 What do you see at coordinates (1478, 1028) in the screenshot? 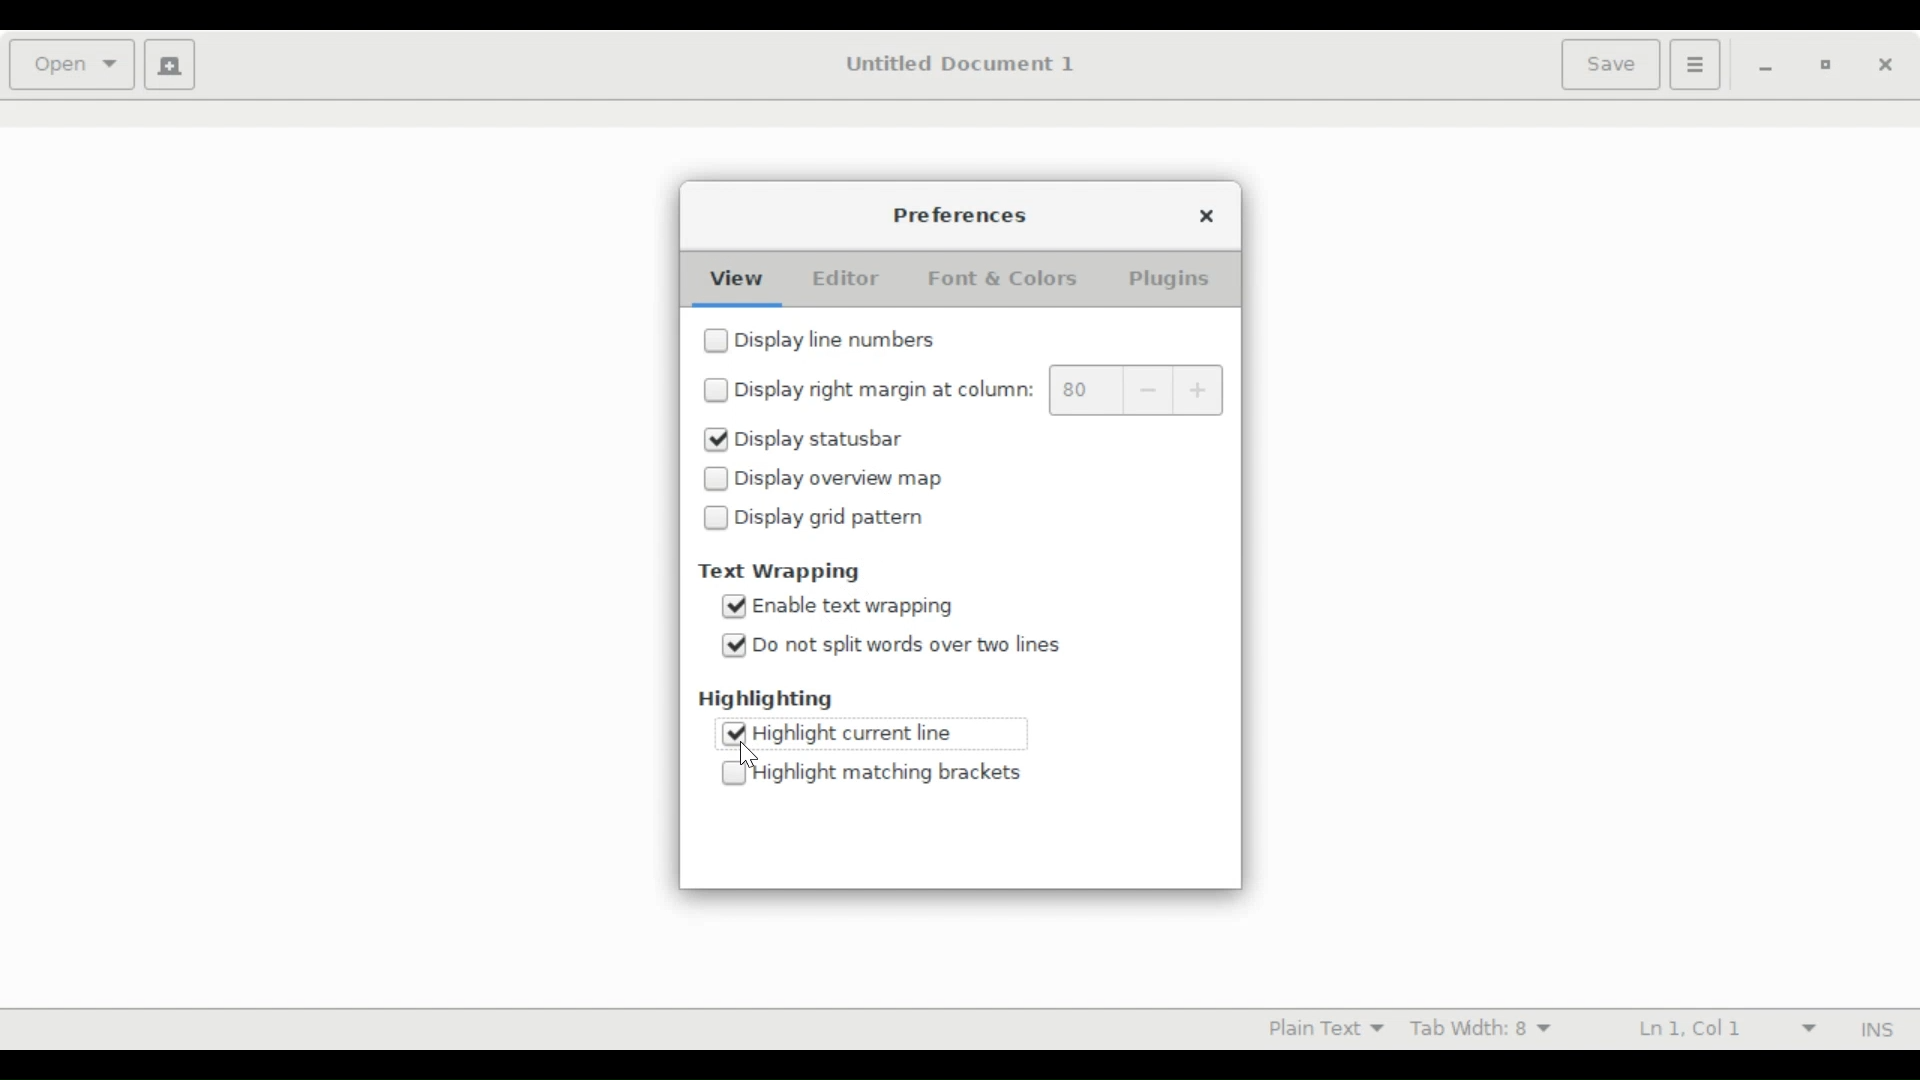
I see `Tab Width` at bounding box center [1478, 1028].